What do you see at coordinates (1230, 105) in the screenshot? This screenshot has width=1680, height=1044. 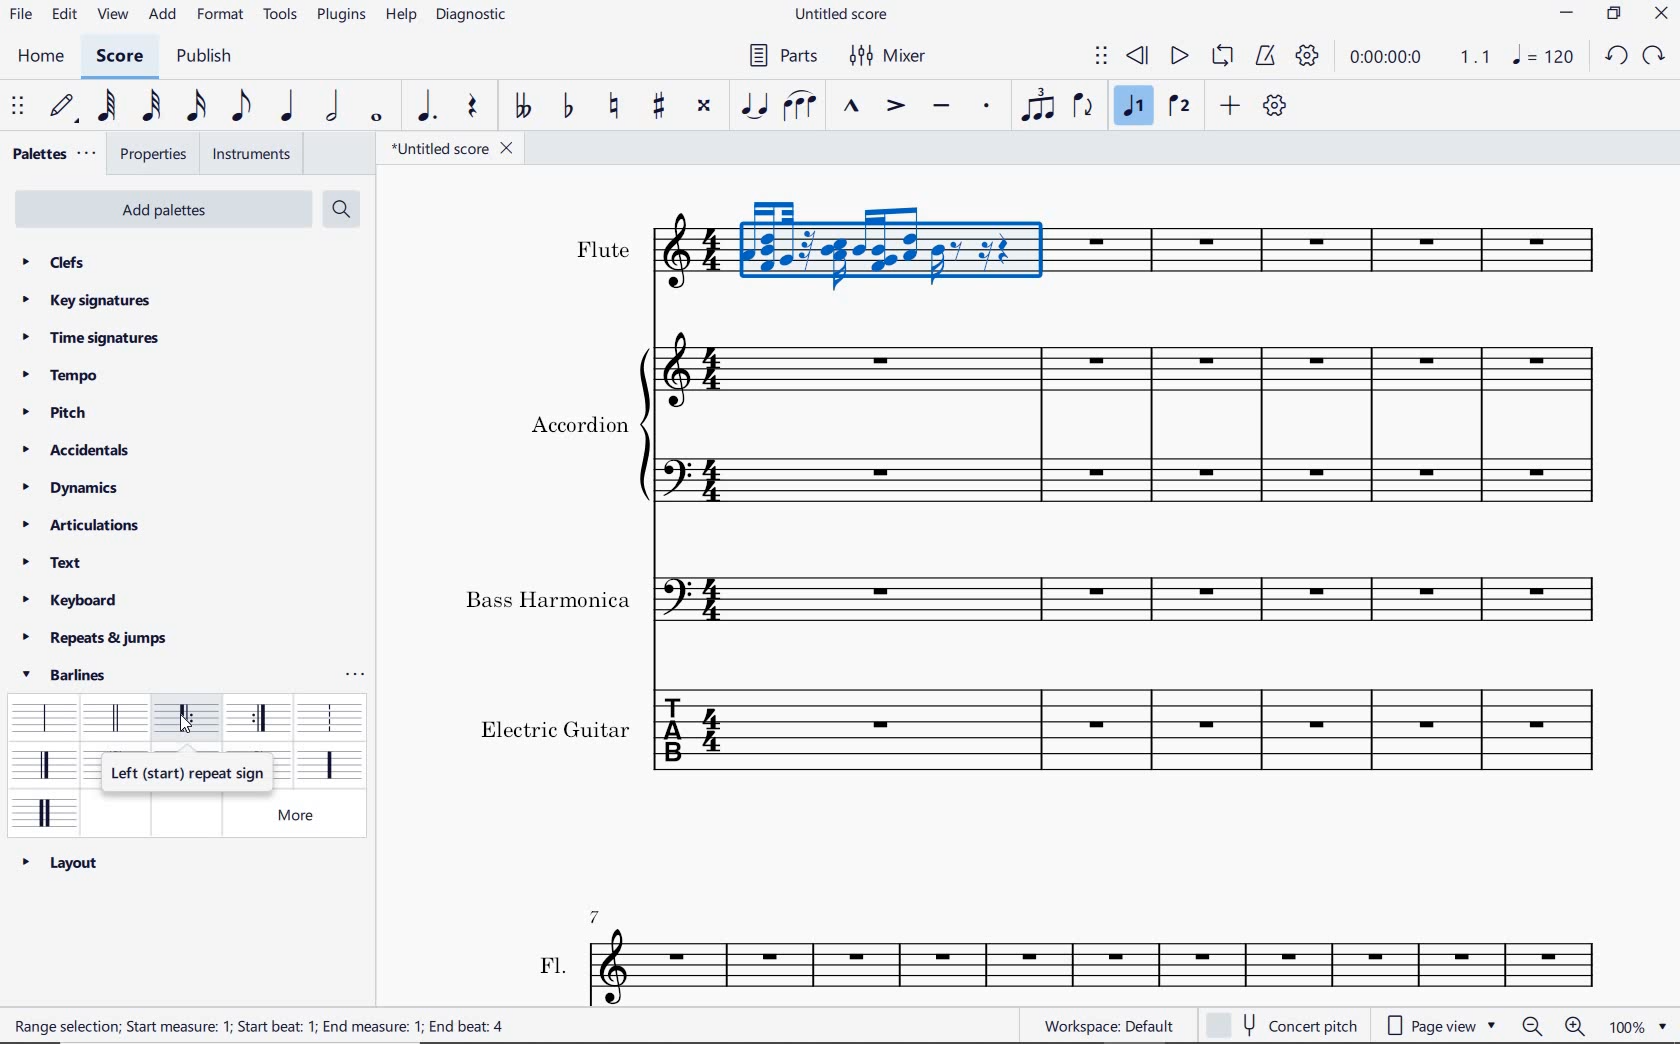 I see `add` at bounding box center [1230, 105].